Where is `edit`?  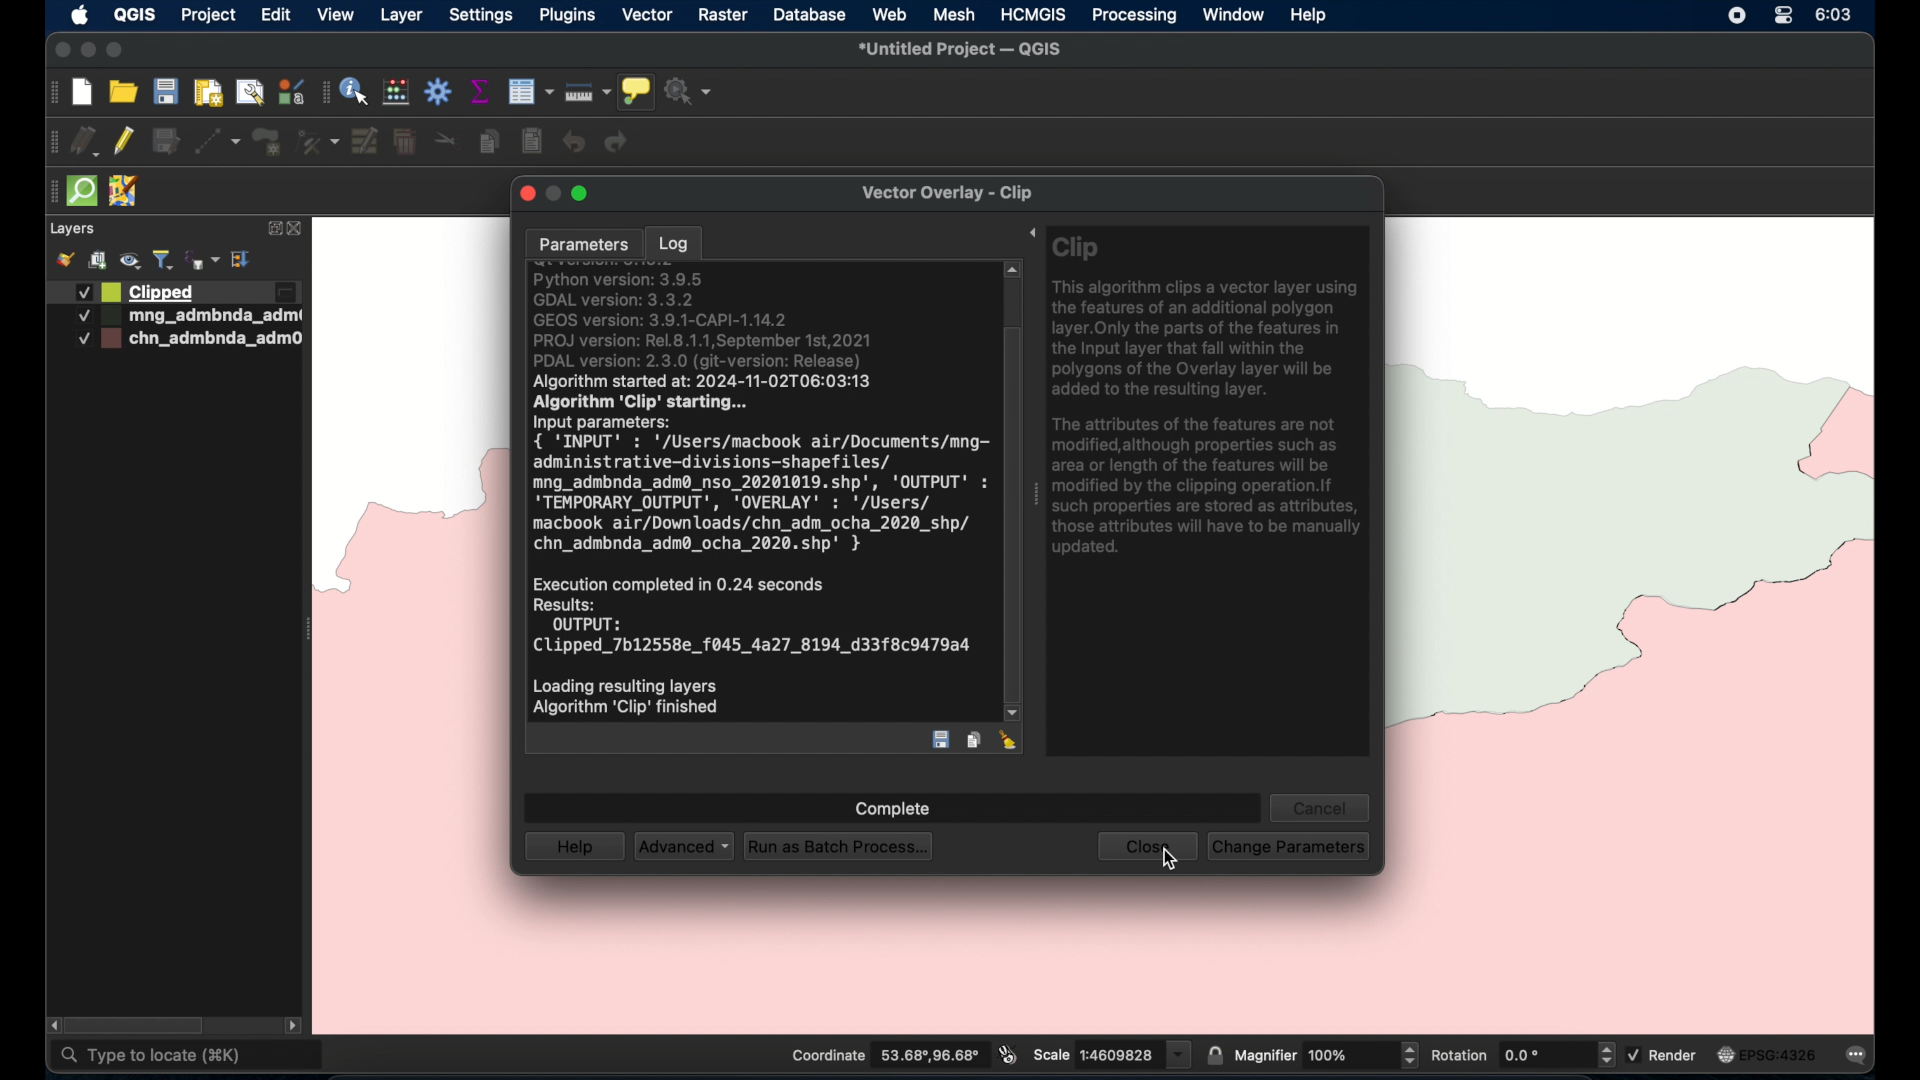 edit is located at coordinates (276, 14).